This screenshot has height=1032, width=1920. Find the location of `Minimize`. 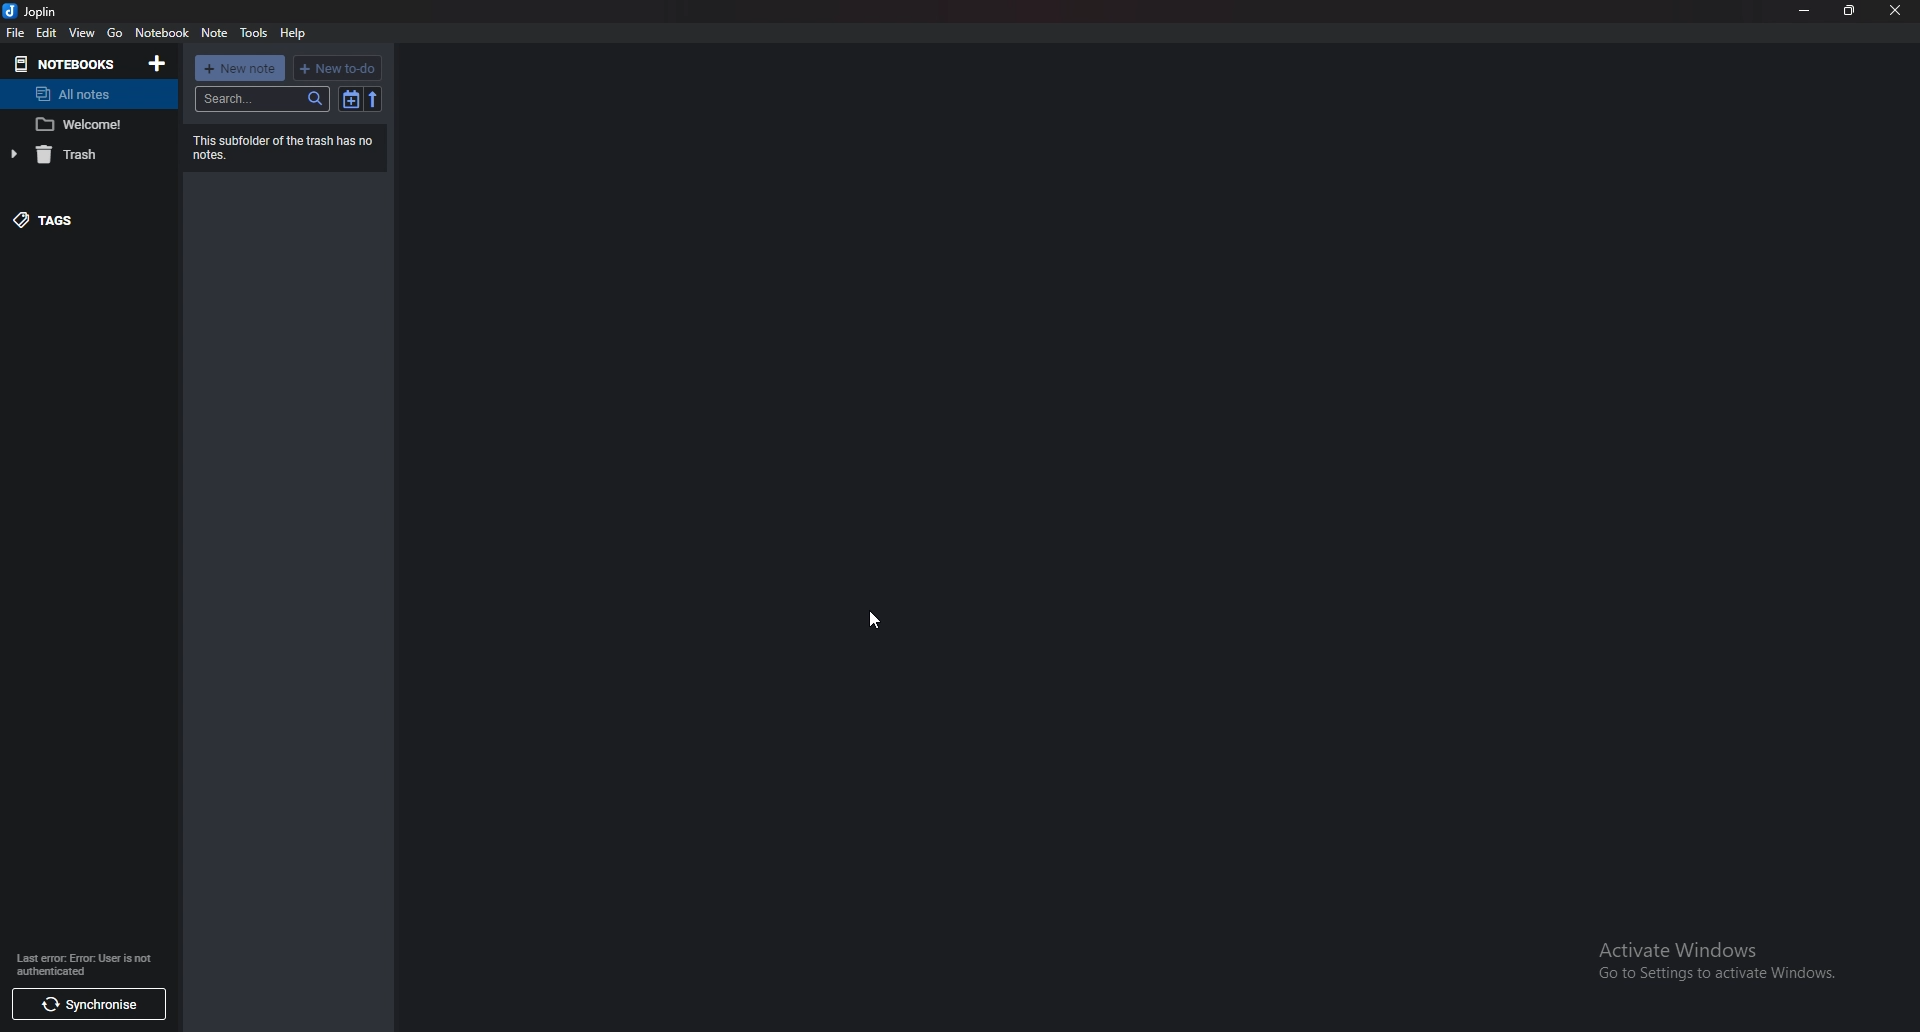

Minimize is located at coordinates (1804, 10).